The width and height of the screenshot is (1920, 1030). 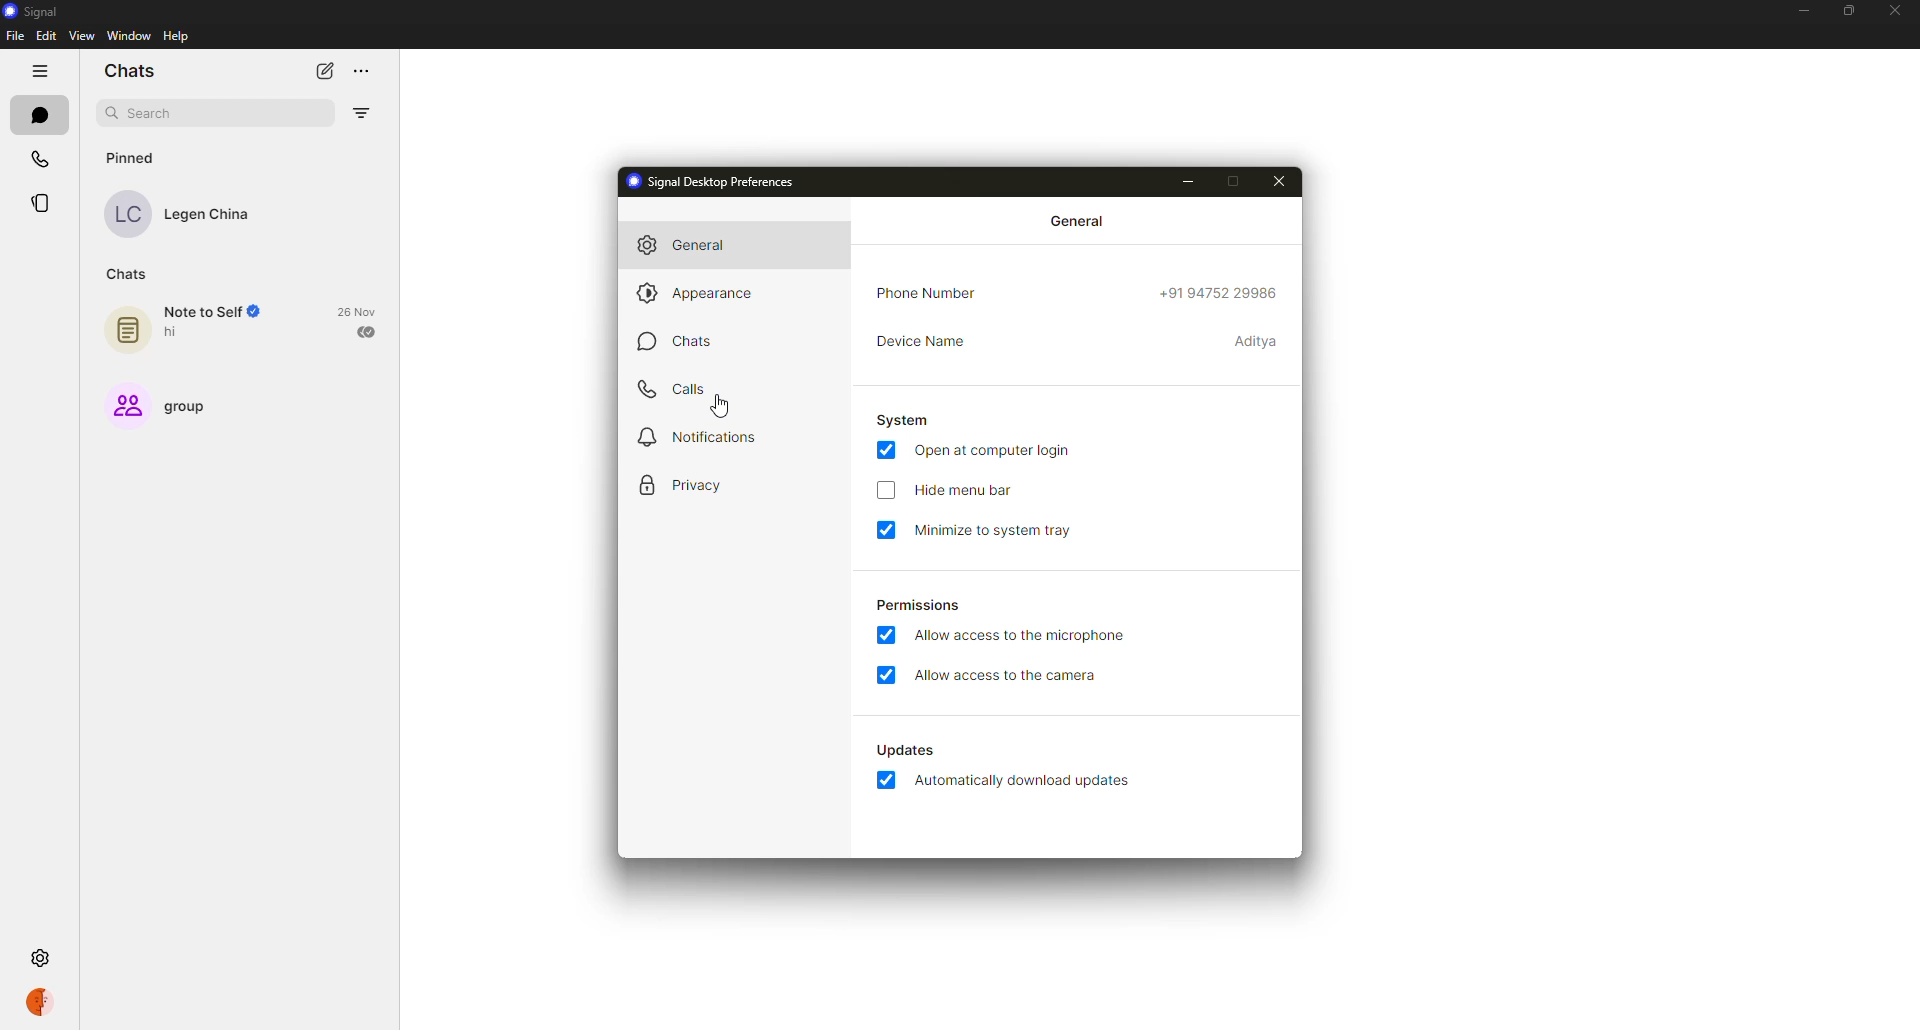 I want to click on general, so click(x=1074, y=222).